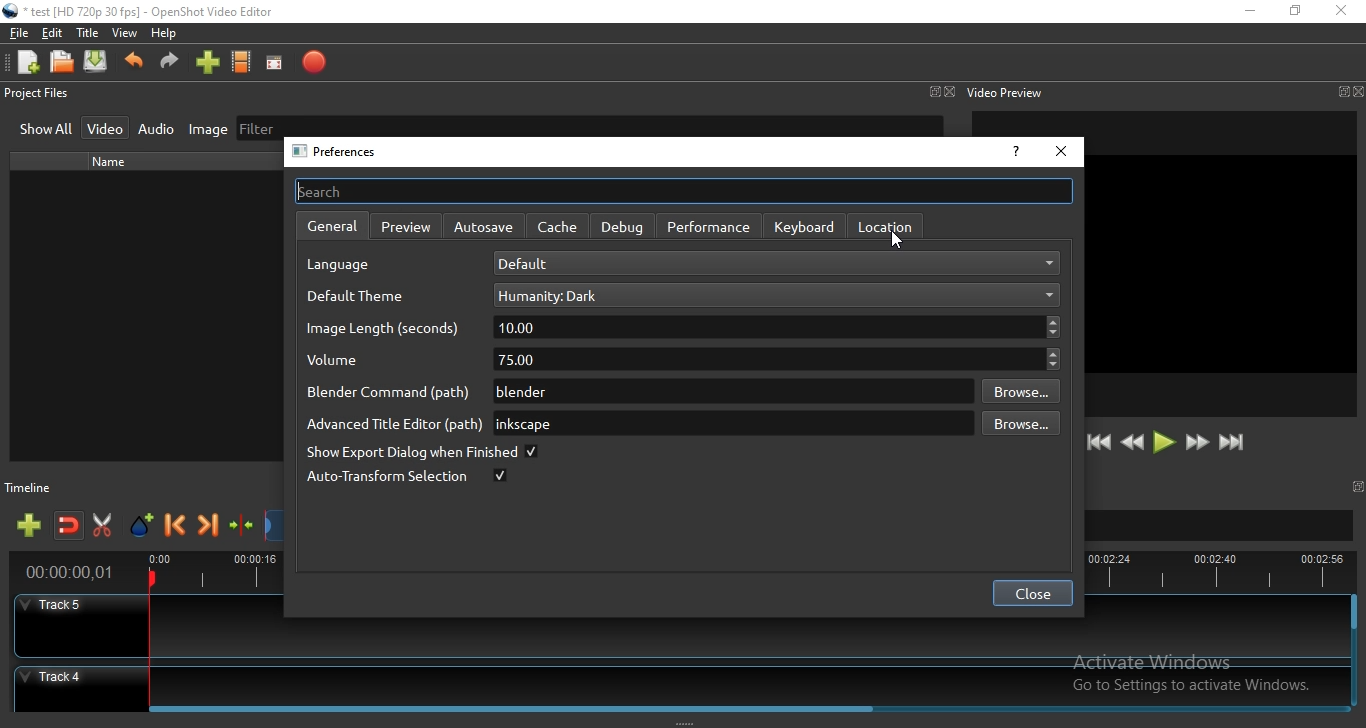 The width and height of the screenshot is (1366, 728). Describe the element at coordinates (63, 63) in the screenshot. I see `Open project` at that location.